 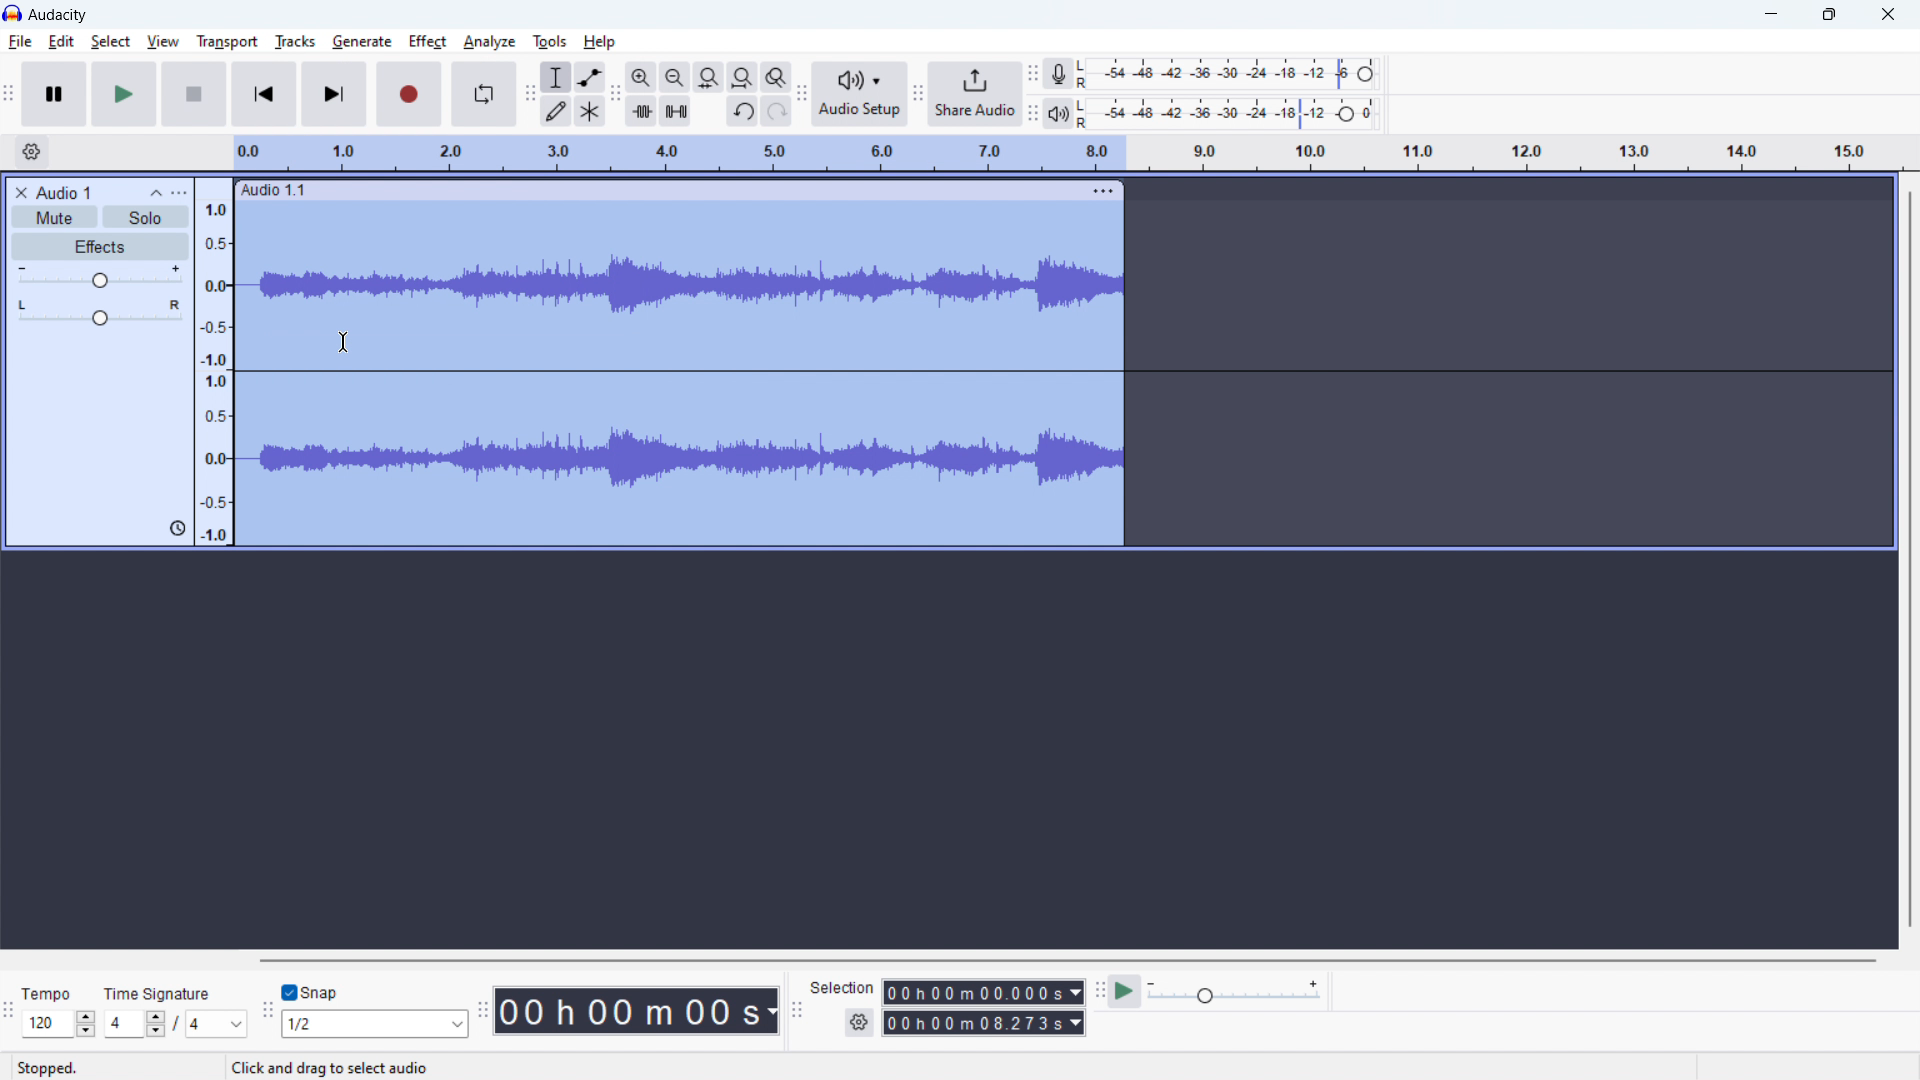 I want to click on select snapping, so click(x=374, y=1023).